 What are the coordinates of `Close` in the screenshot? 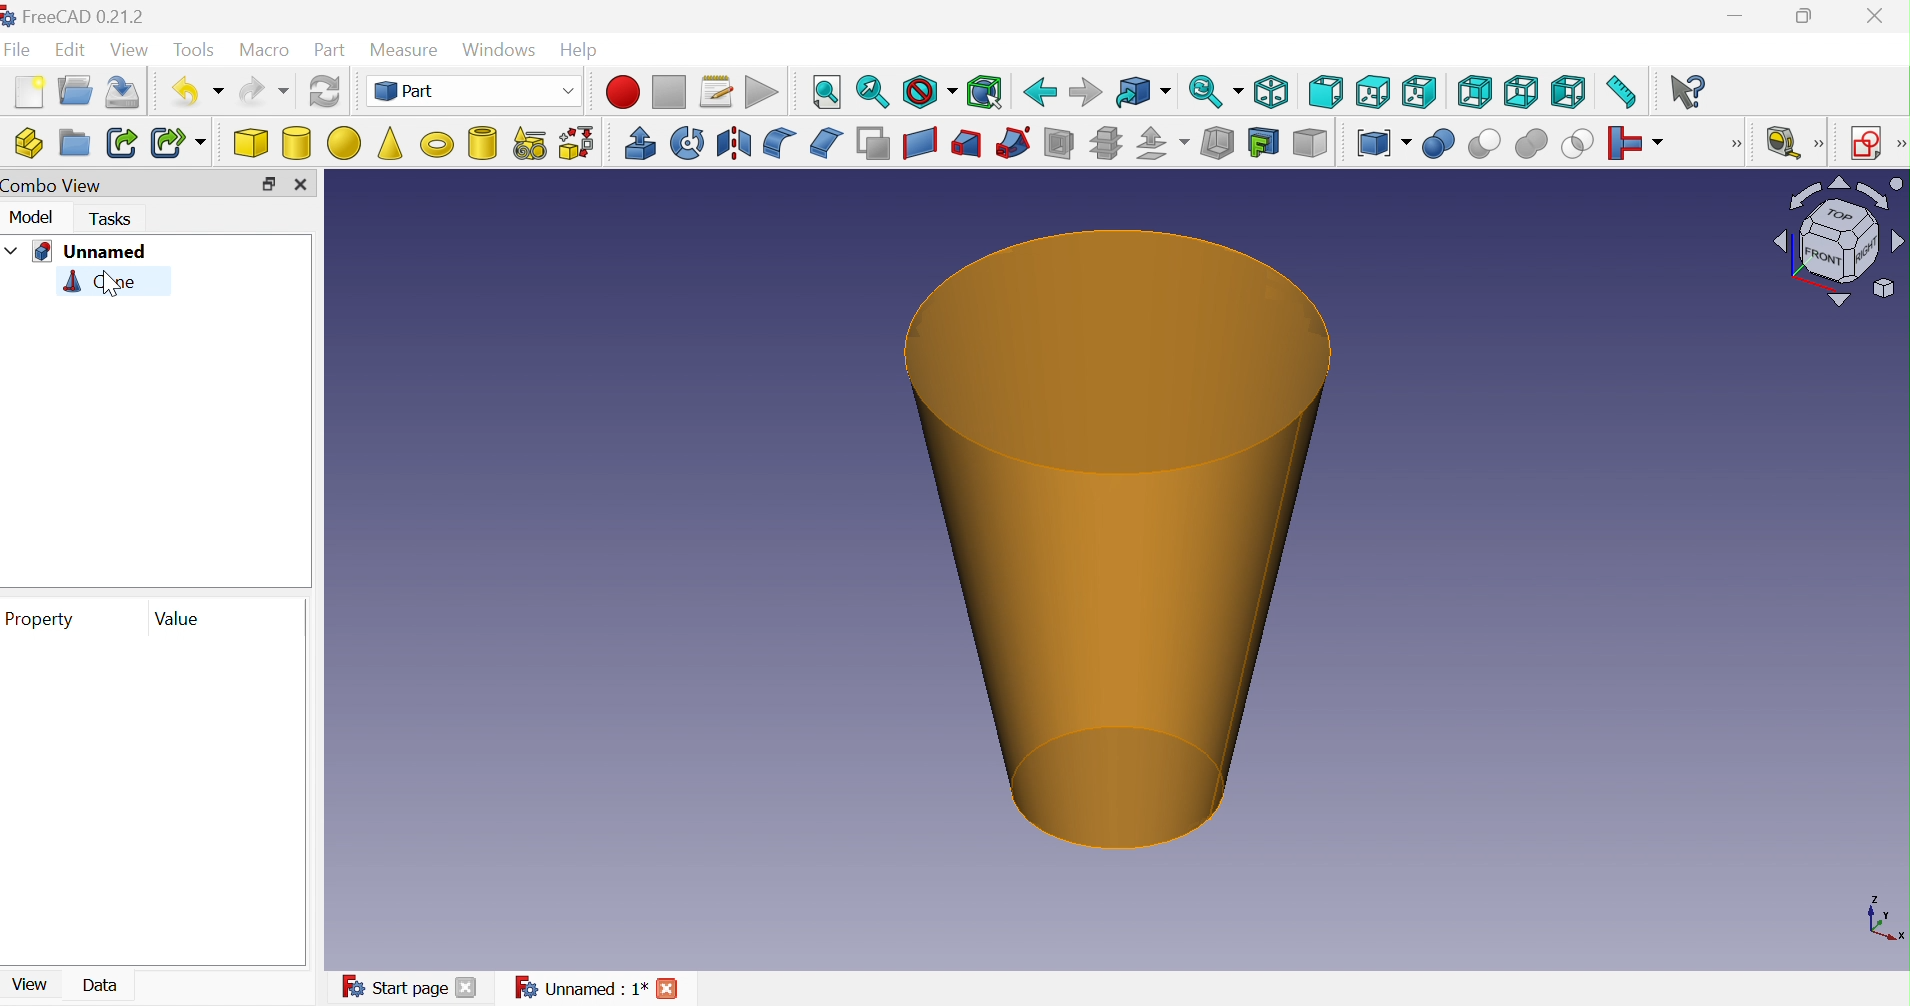 It's located at (300, 185).